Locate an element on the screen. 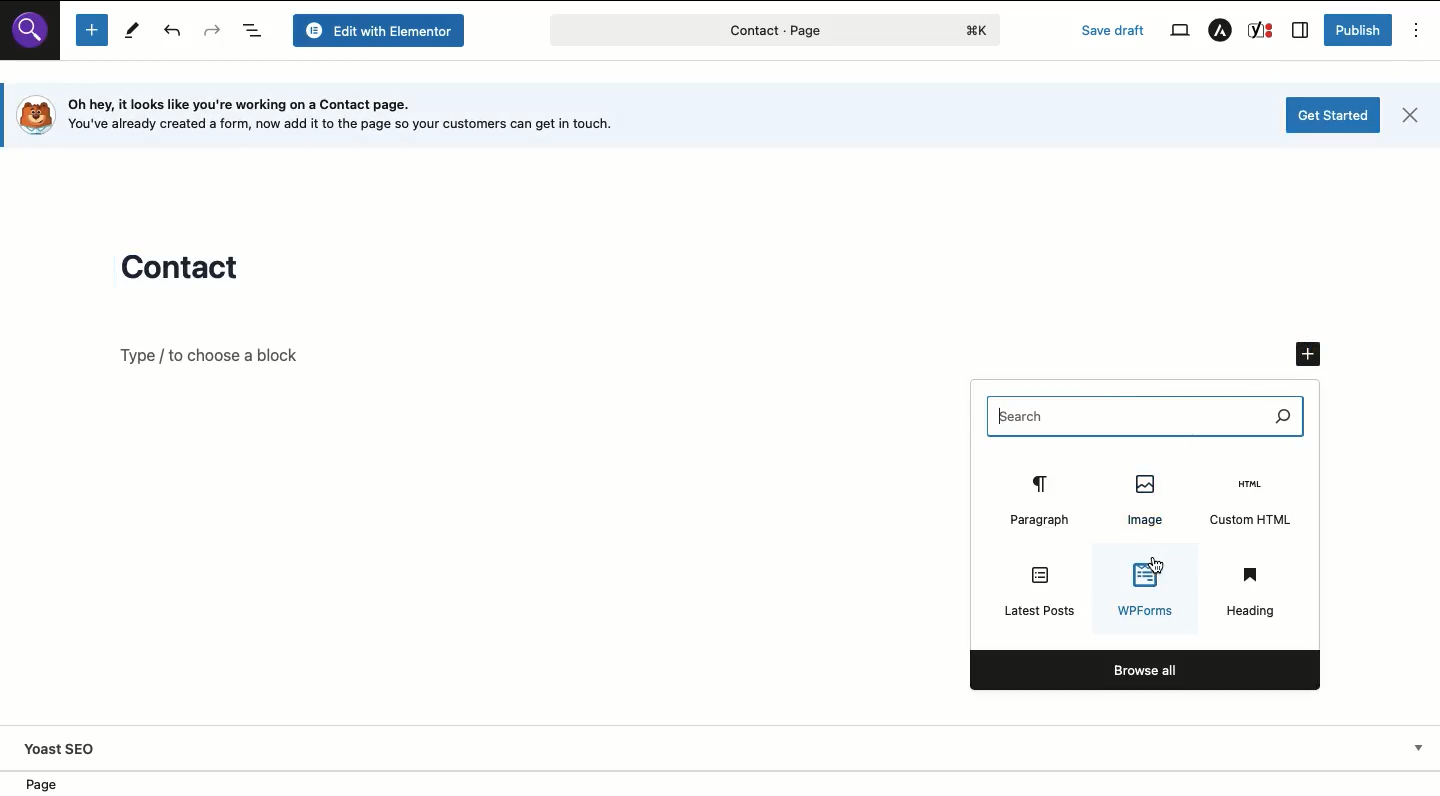 The height and width of the screenshot is (796, 1440). logo is located at coordinates (981, 30).